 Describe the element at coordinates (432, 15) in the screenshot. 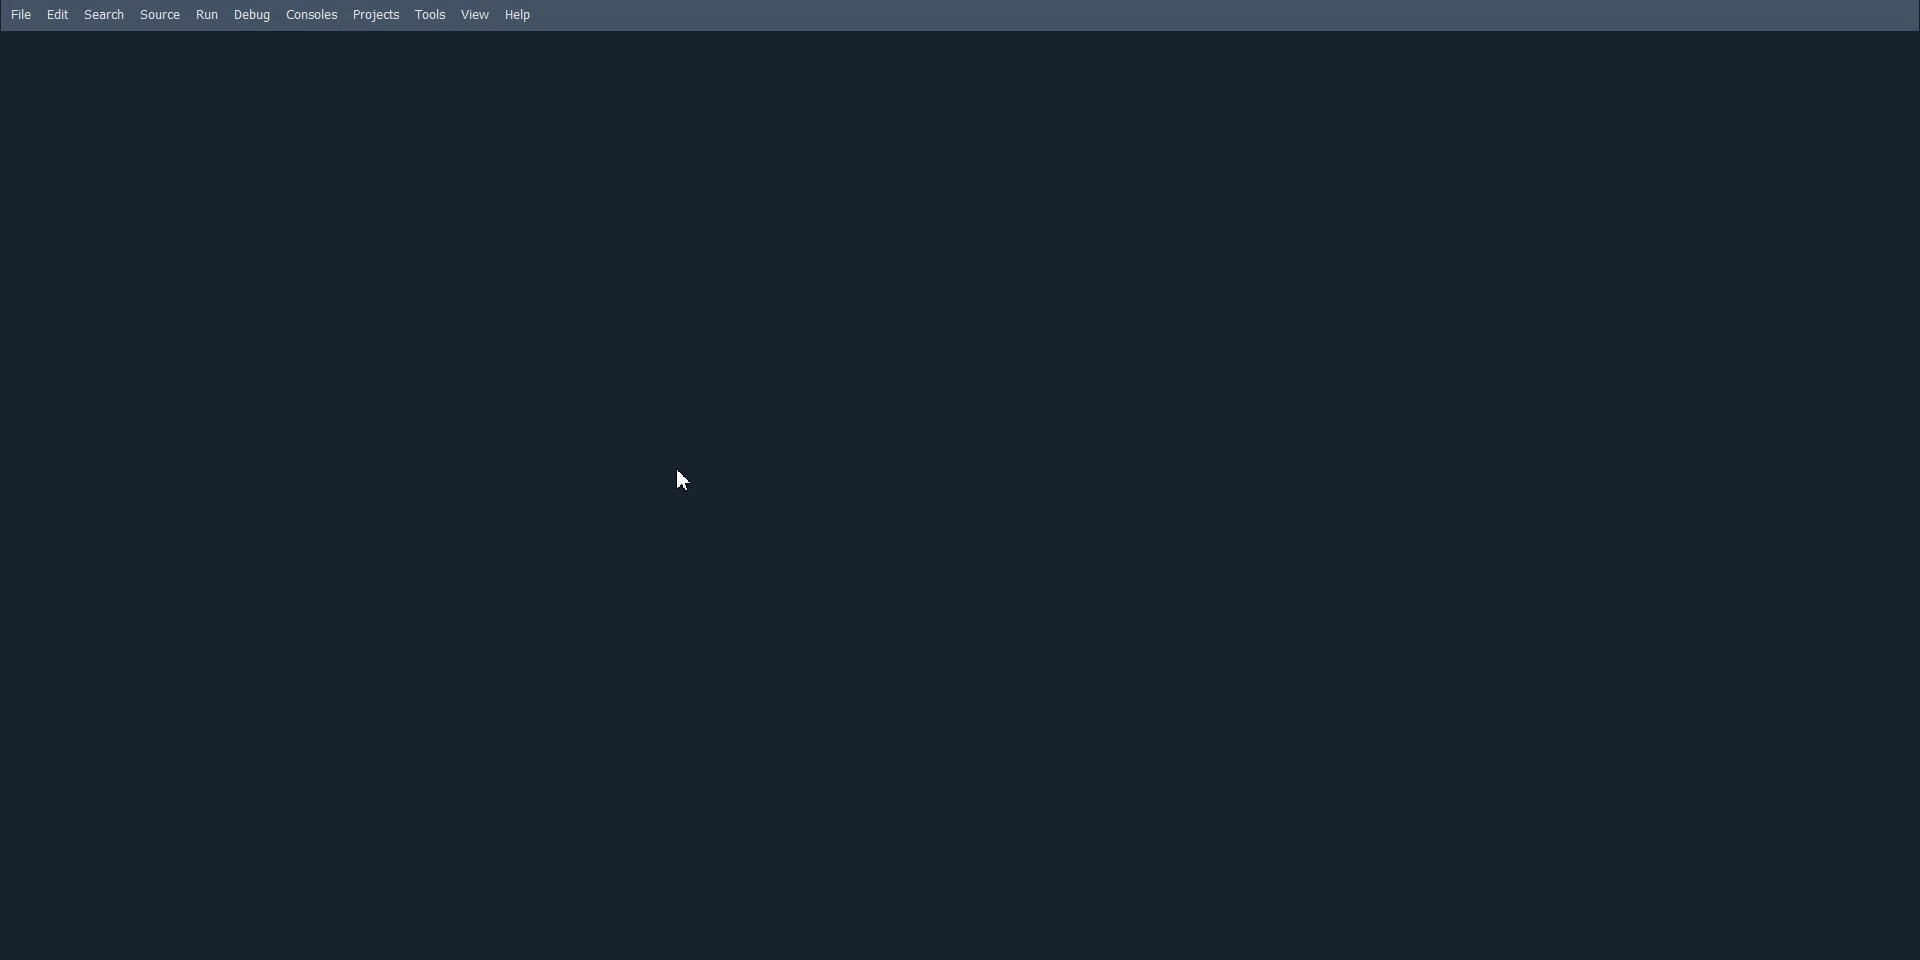

I see `Tools` at that location.